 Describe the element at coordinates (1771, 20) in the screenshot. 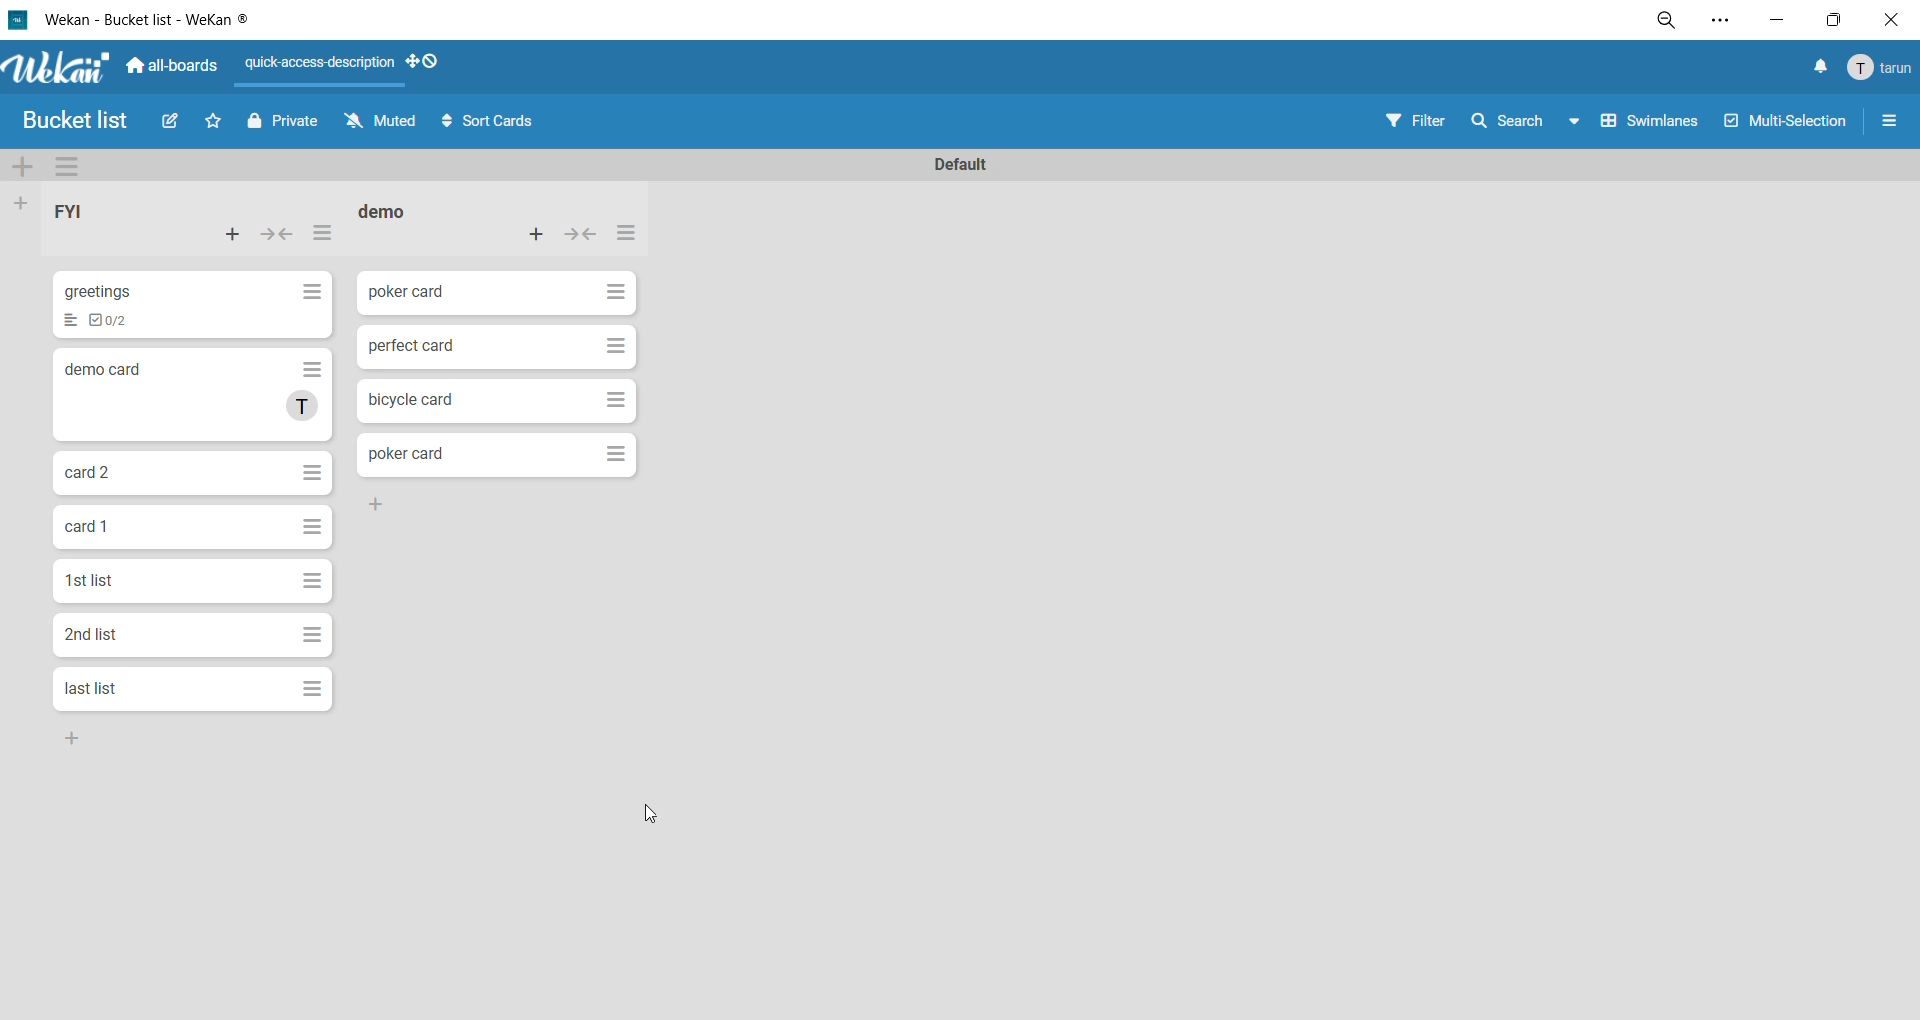

I see `minimize` at that location.